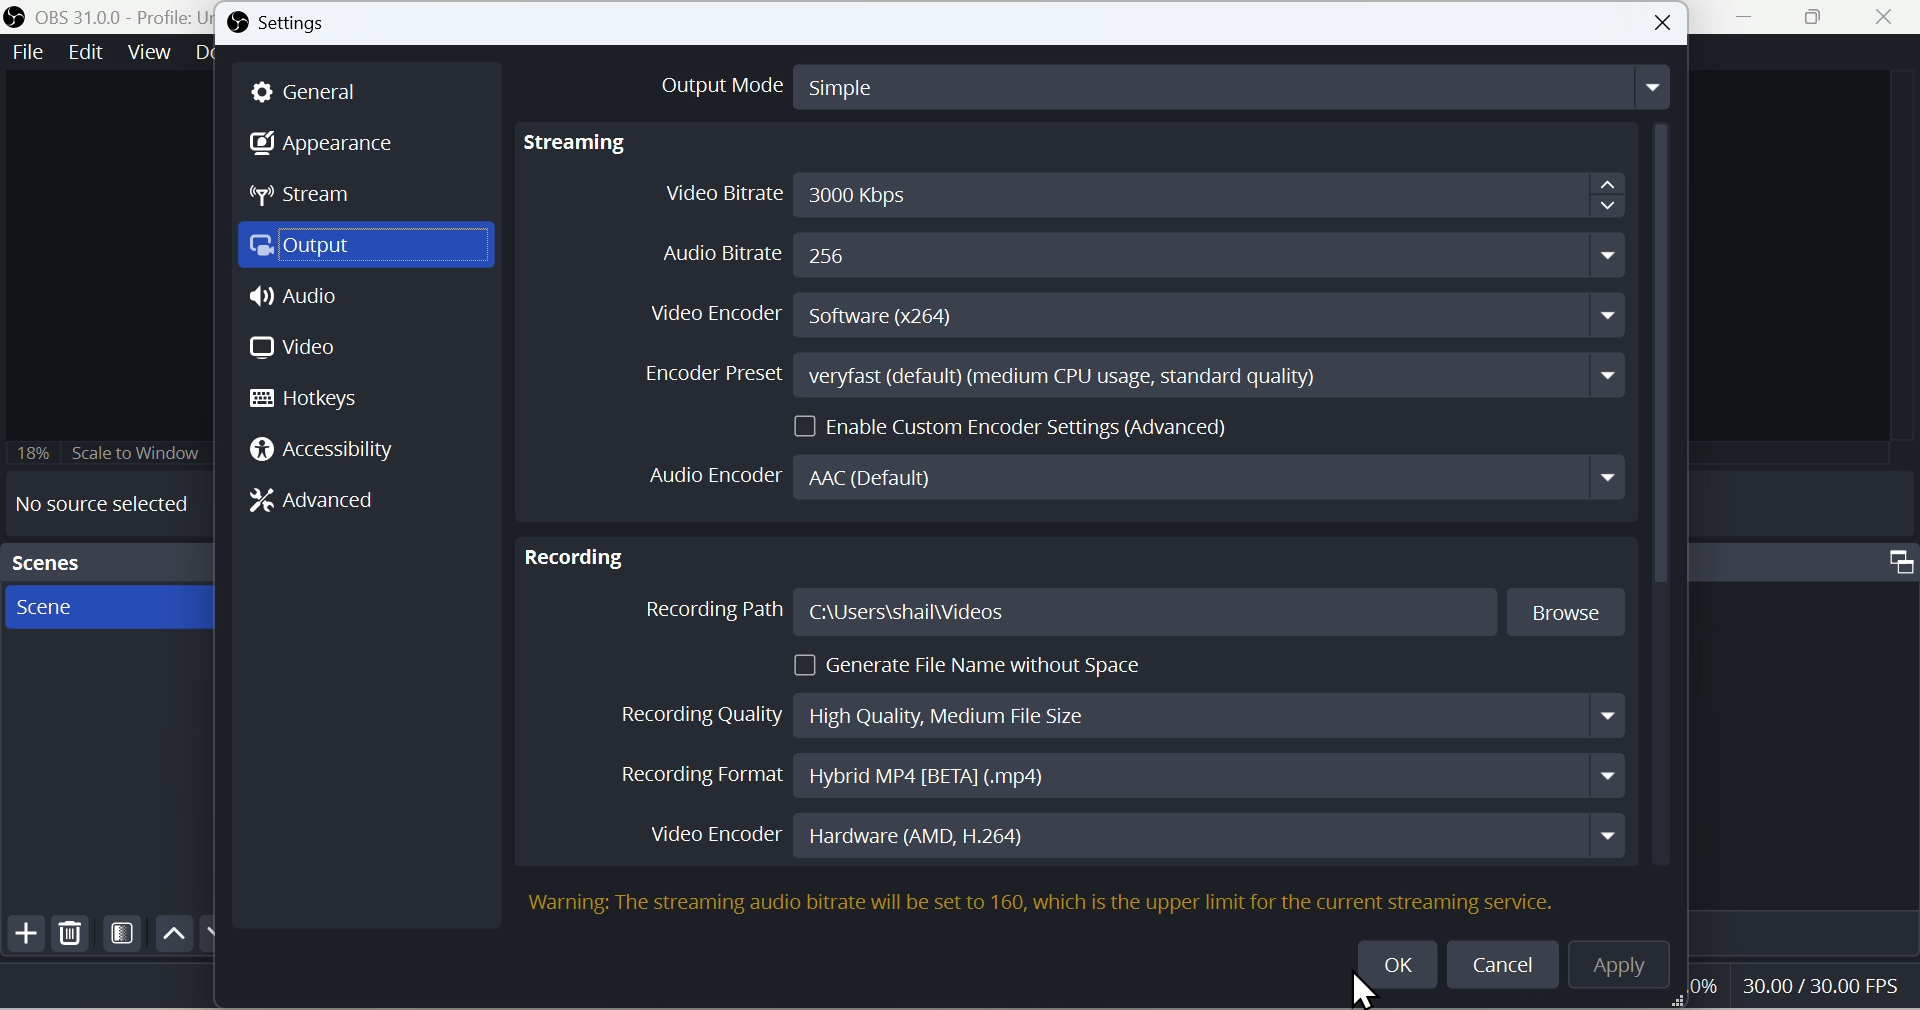 The height and width of the screenshot is (1010, 1920). What do you see at coordinates (1810, 559) in the screenshot?
I see `Audio mixer` at bounding box center [1810, 559].